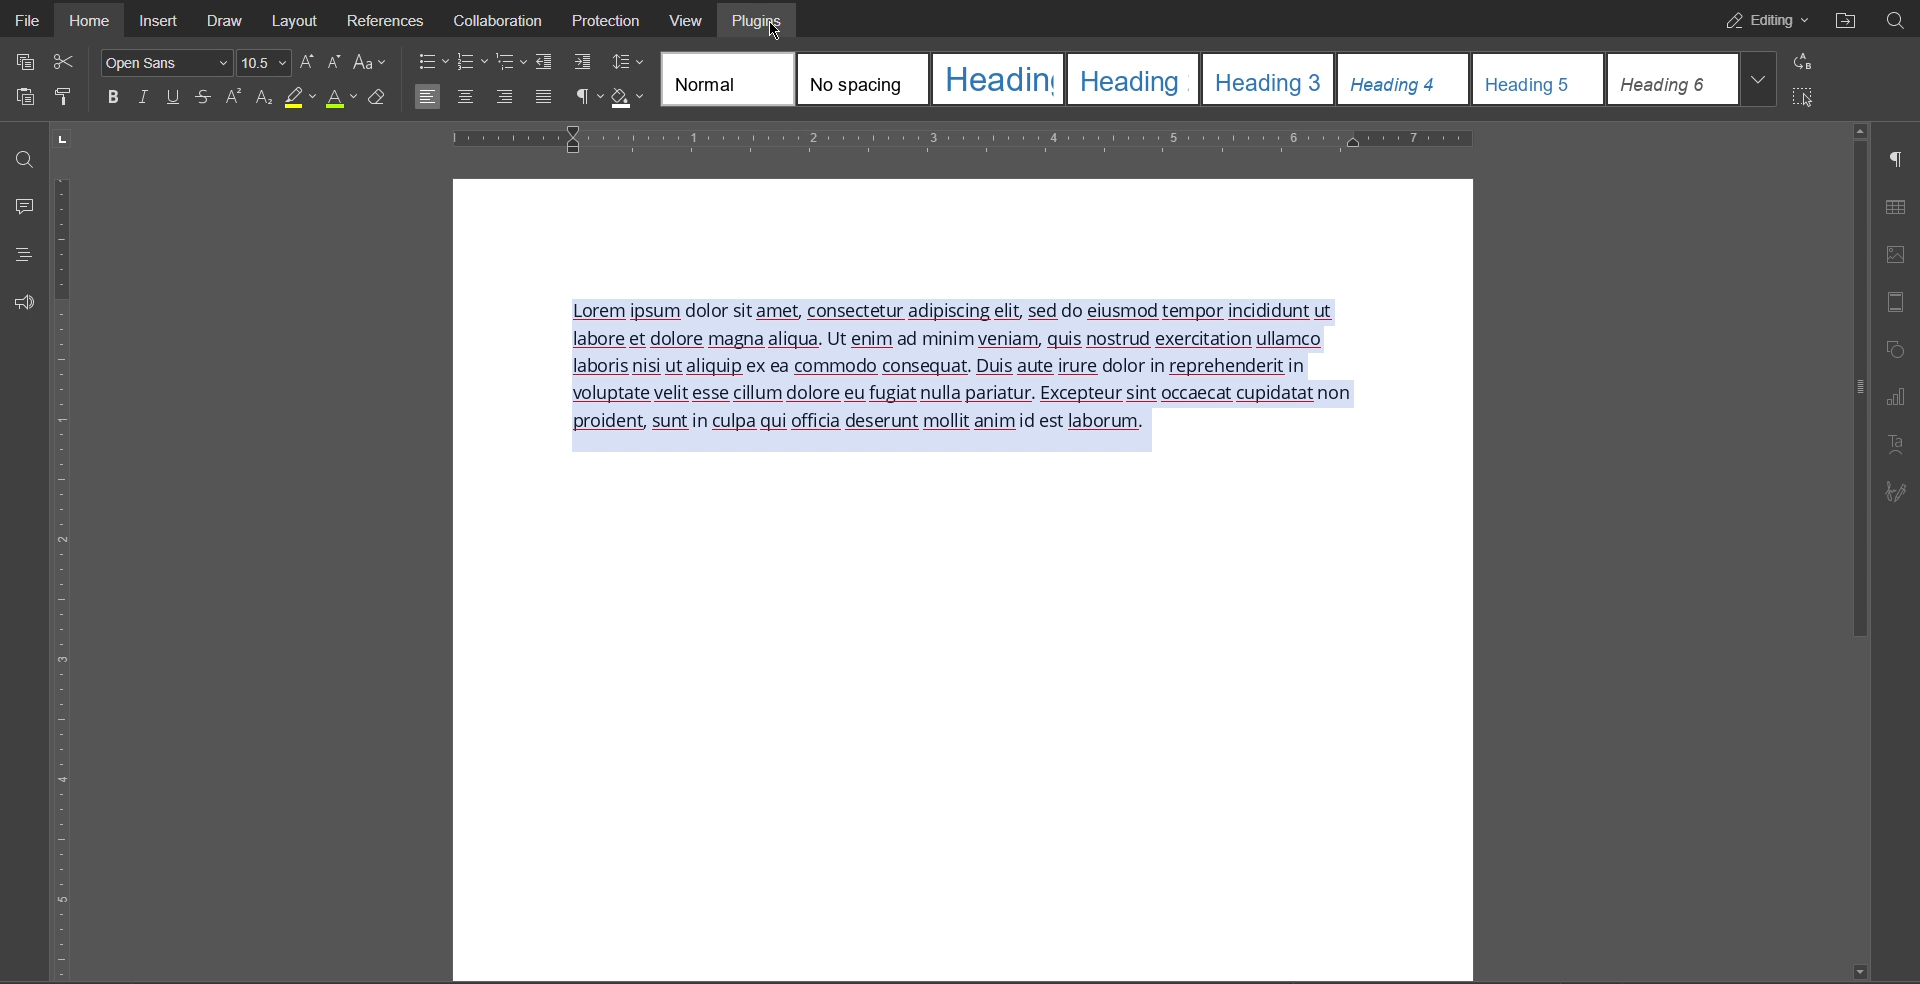 The height and width of the screenshot is (984, 1920). Describe the element at coordinates (1803, 62) in the screenshot. I see `Replace` at that location.